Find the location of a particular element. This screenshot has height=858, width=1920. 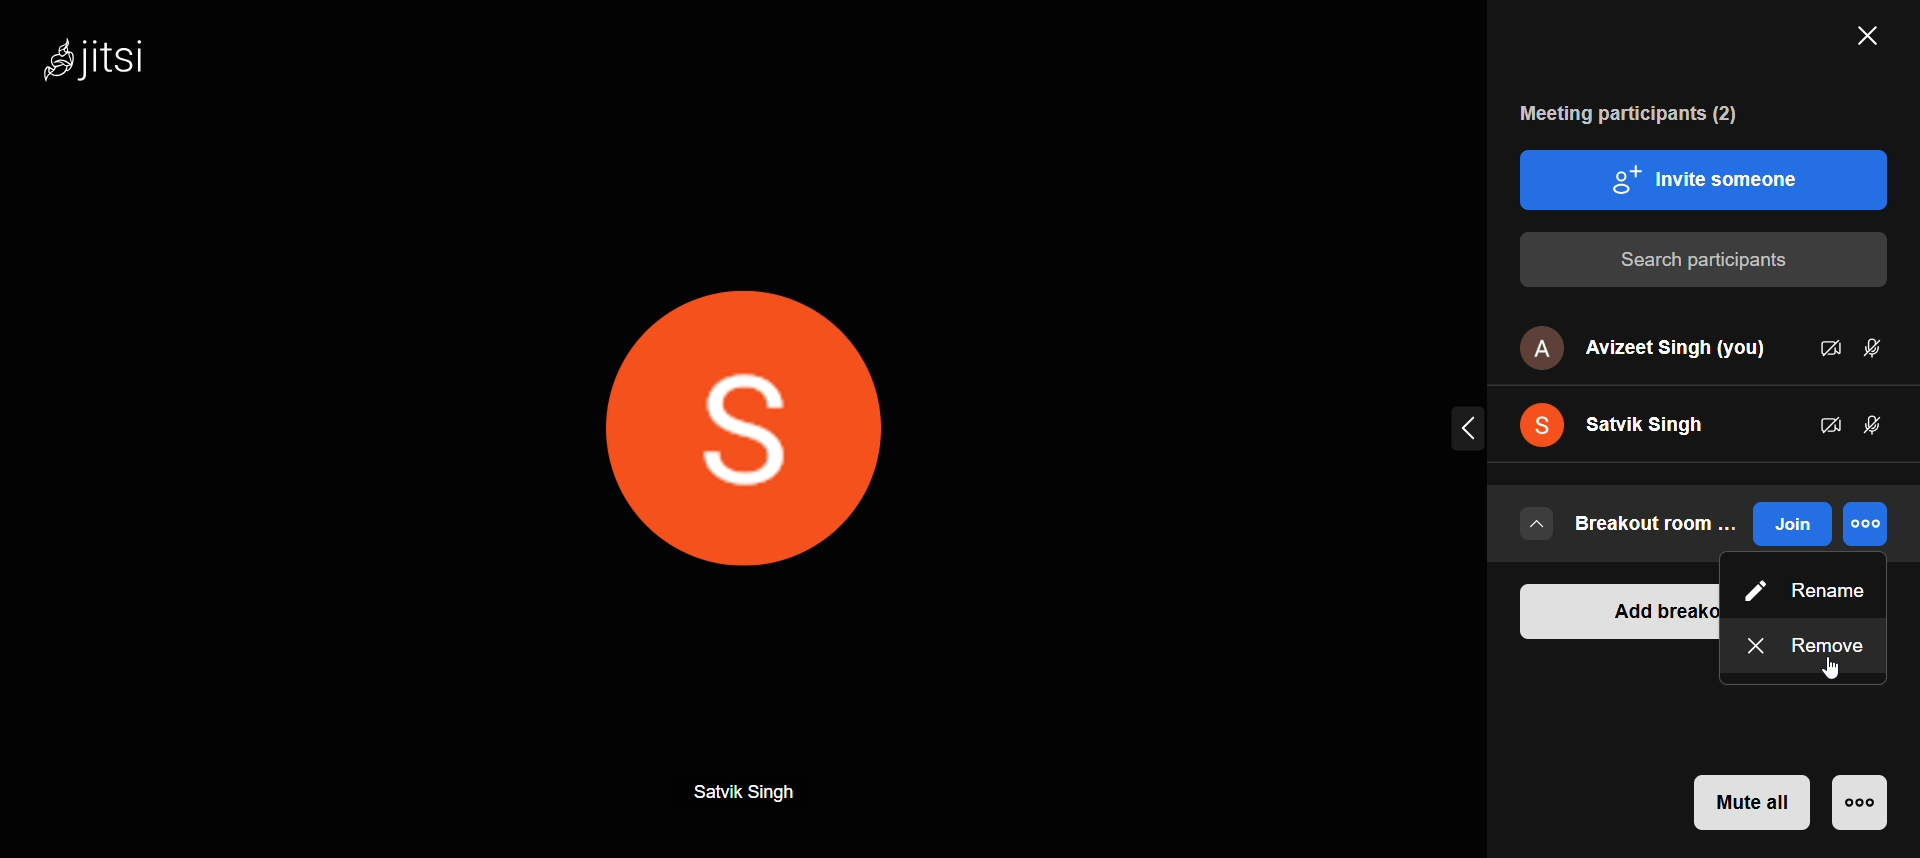

more is located at coordinates (1870, 522).